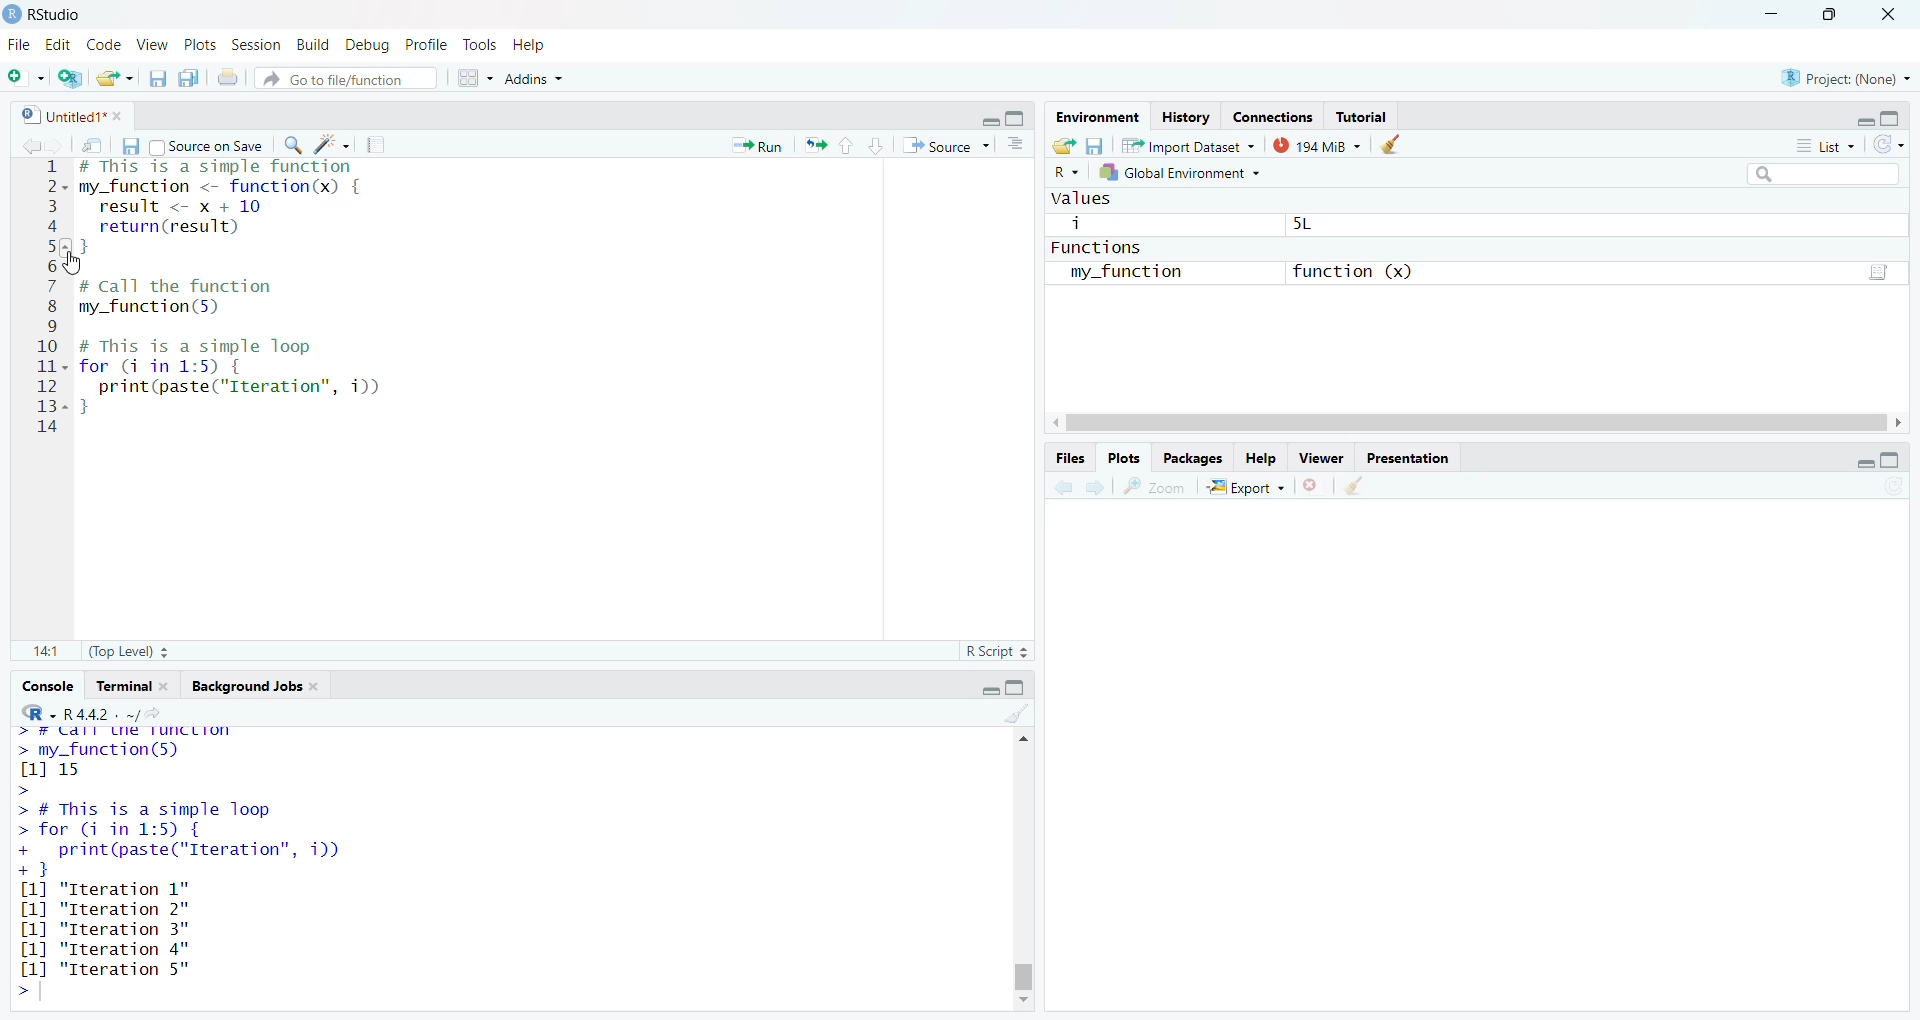 This screenshot has width=1920, height=1020. I want to click on scrollbar, so click(1480, 423).